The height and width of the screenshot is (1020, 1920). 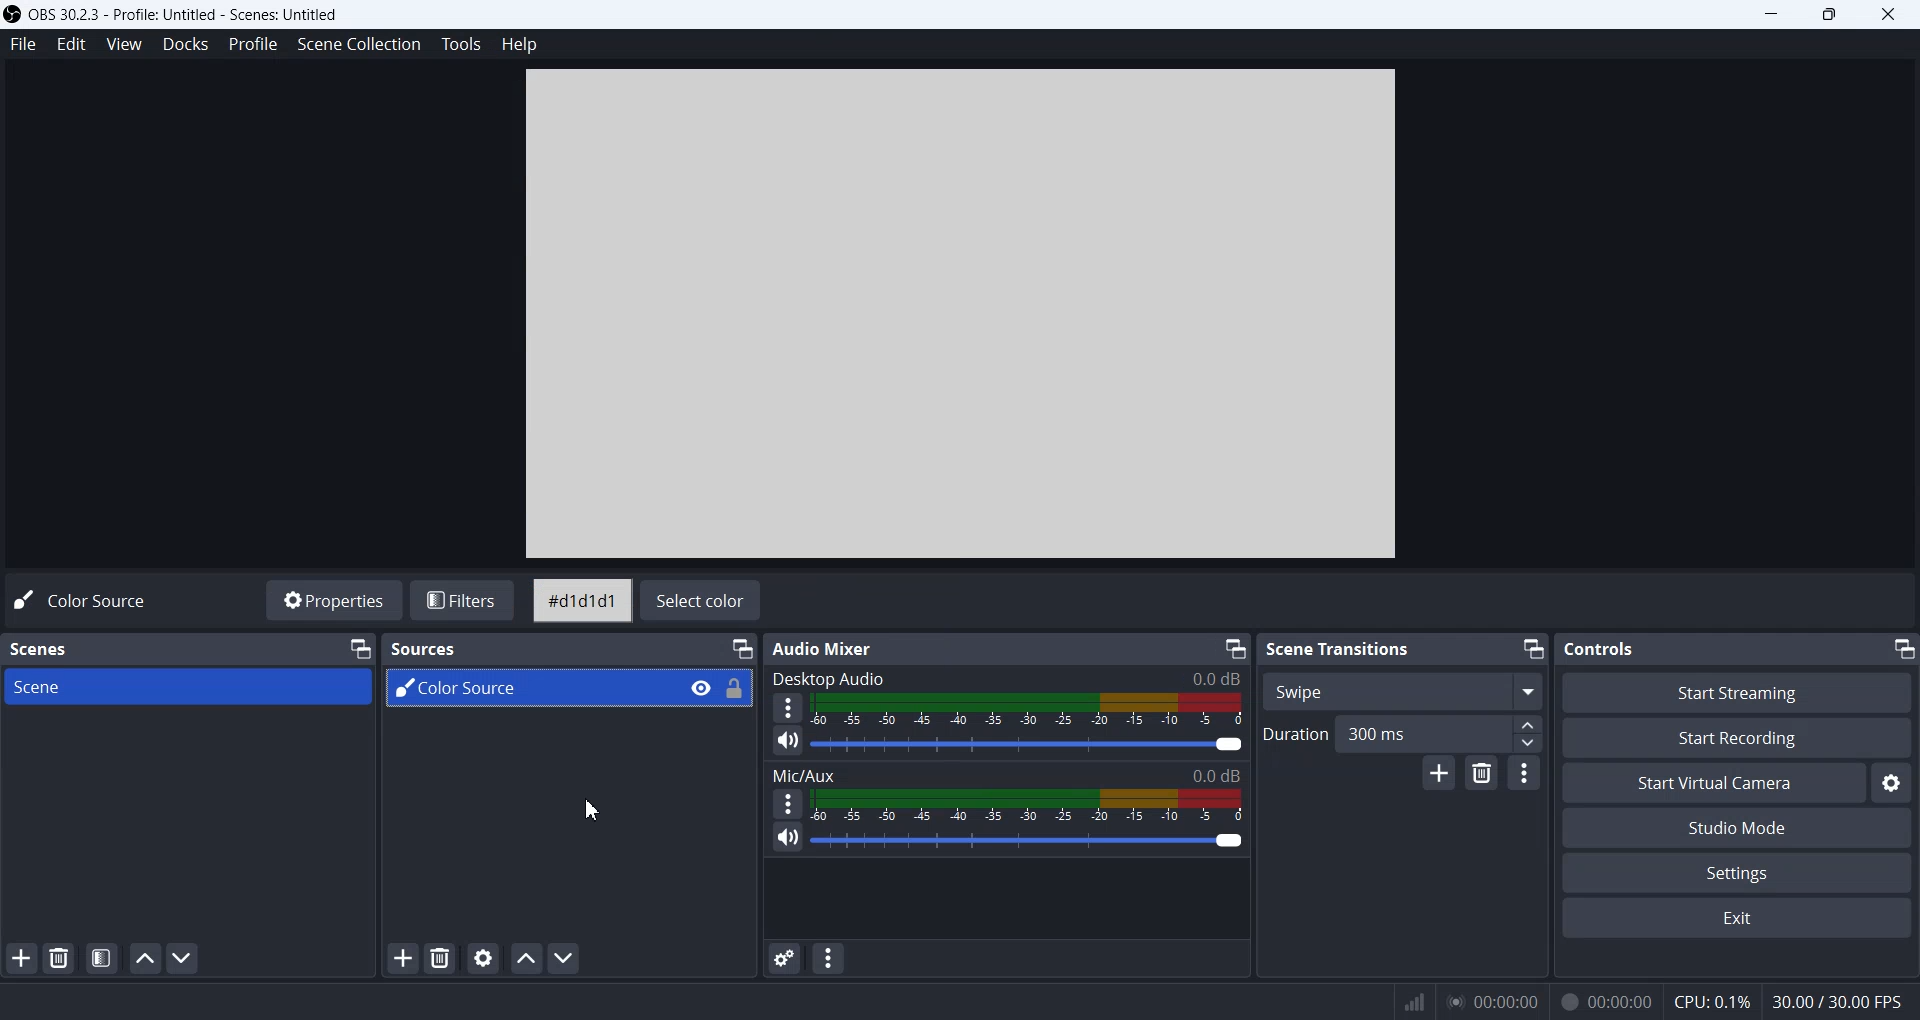 What do you see at coordinates (71, 43) in the screenshot?
I see `Edit` at bounding box center [71, 43].